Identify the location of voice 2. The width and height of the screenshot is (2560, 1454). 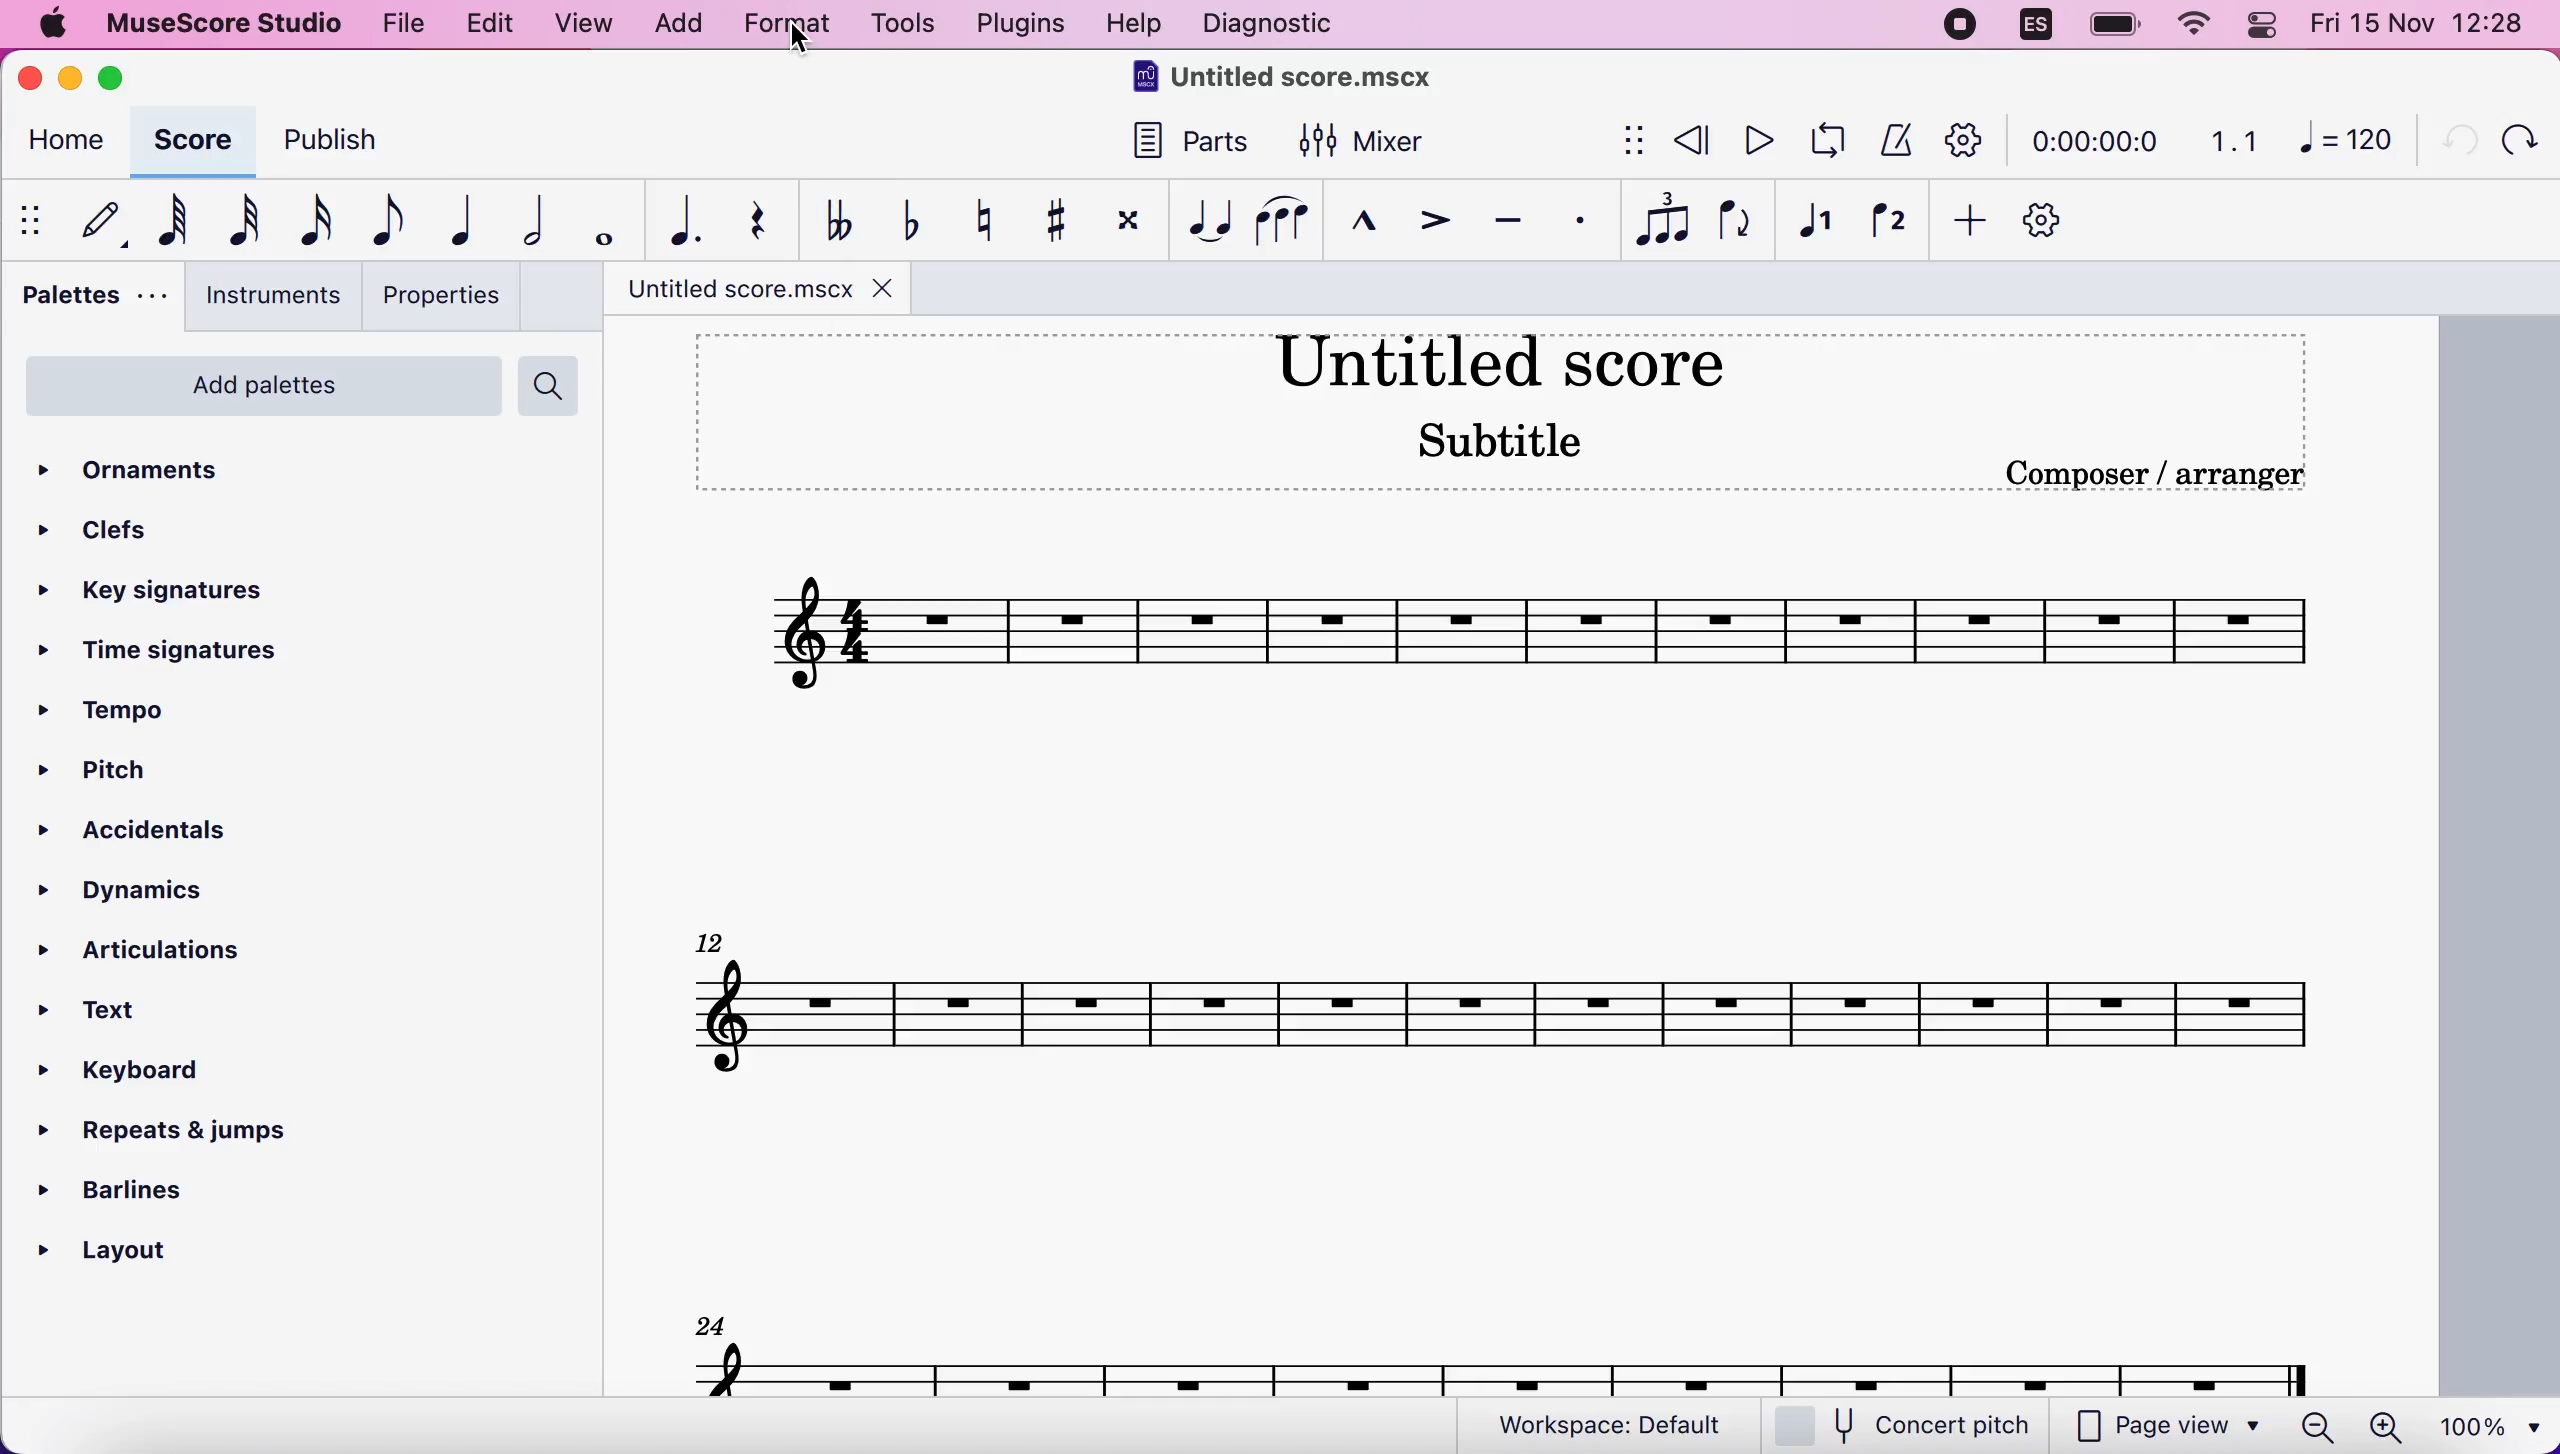
(1891, 223).